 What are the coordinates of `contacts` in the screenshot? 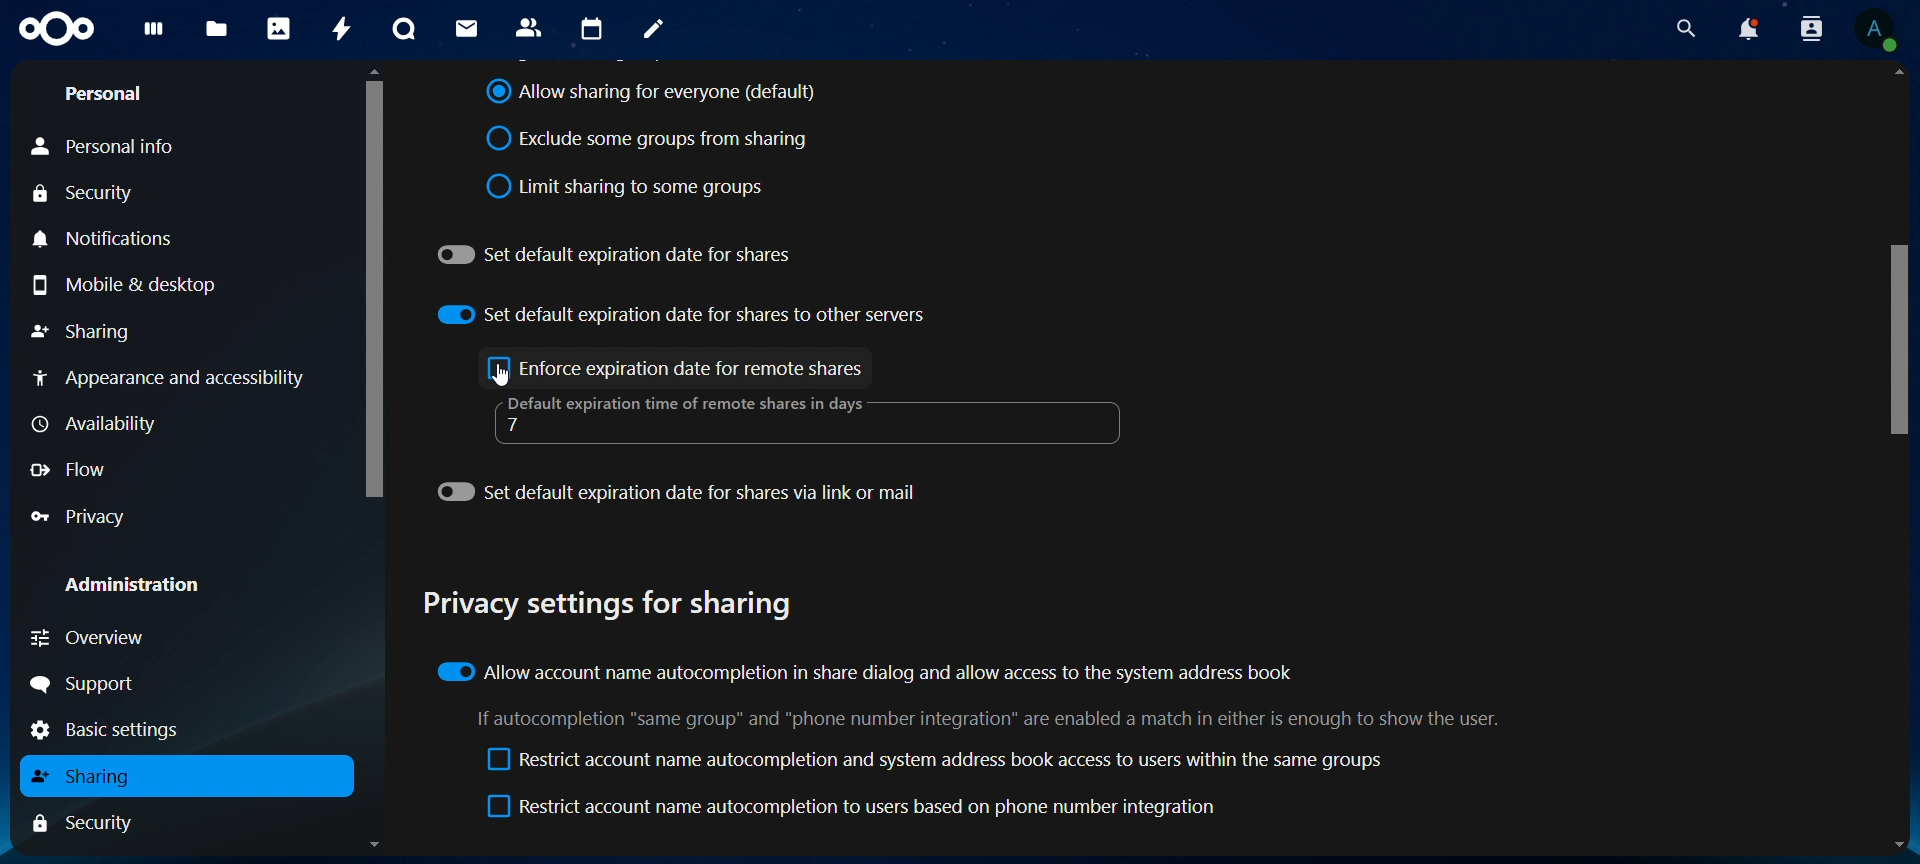 It's located at (528, 27).